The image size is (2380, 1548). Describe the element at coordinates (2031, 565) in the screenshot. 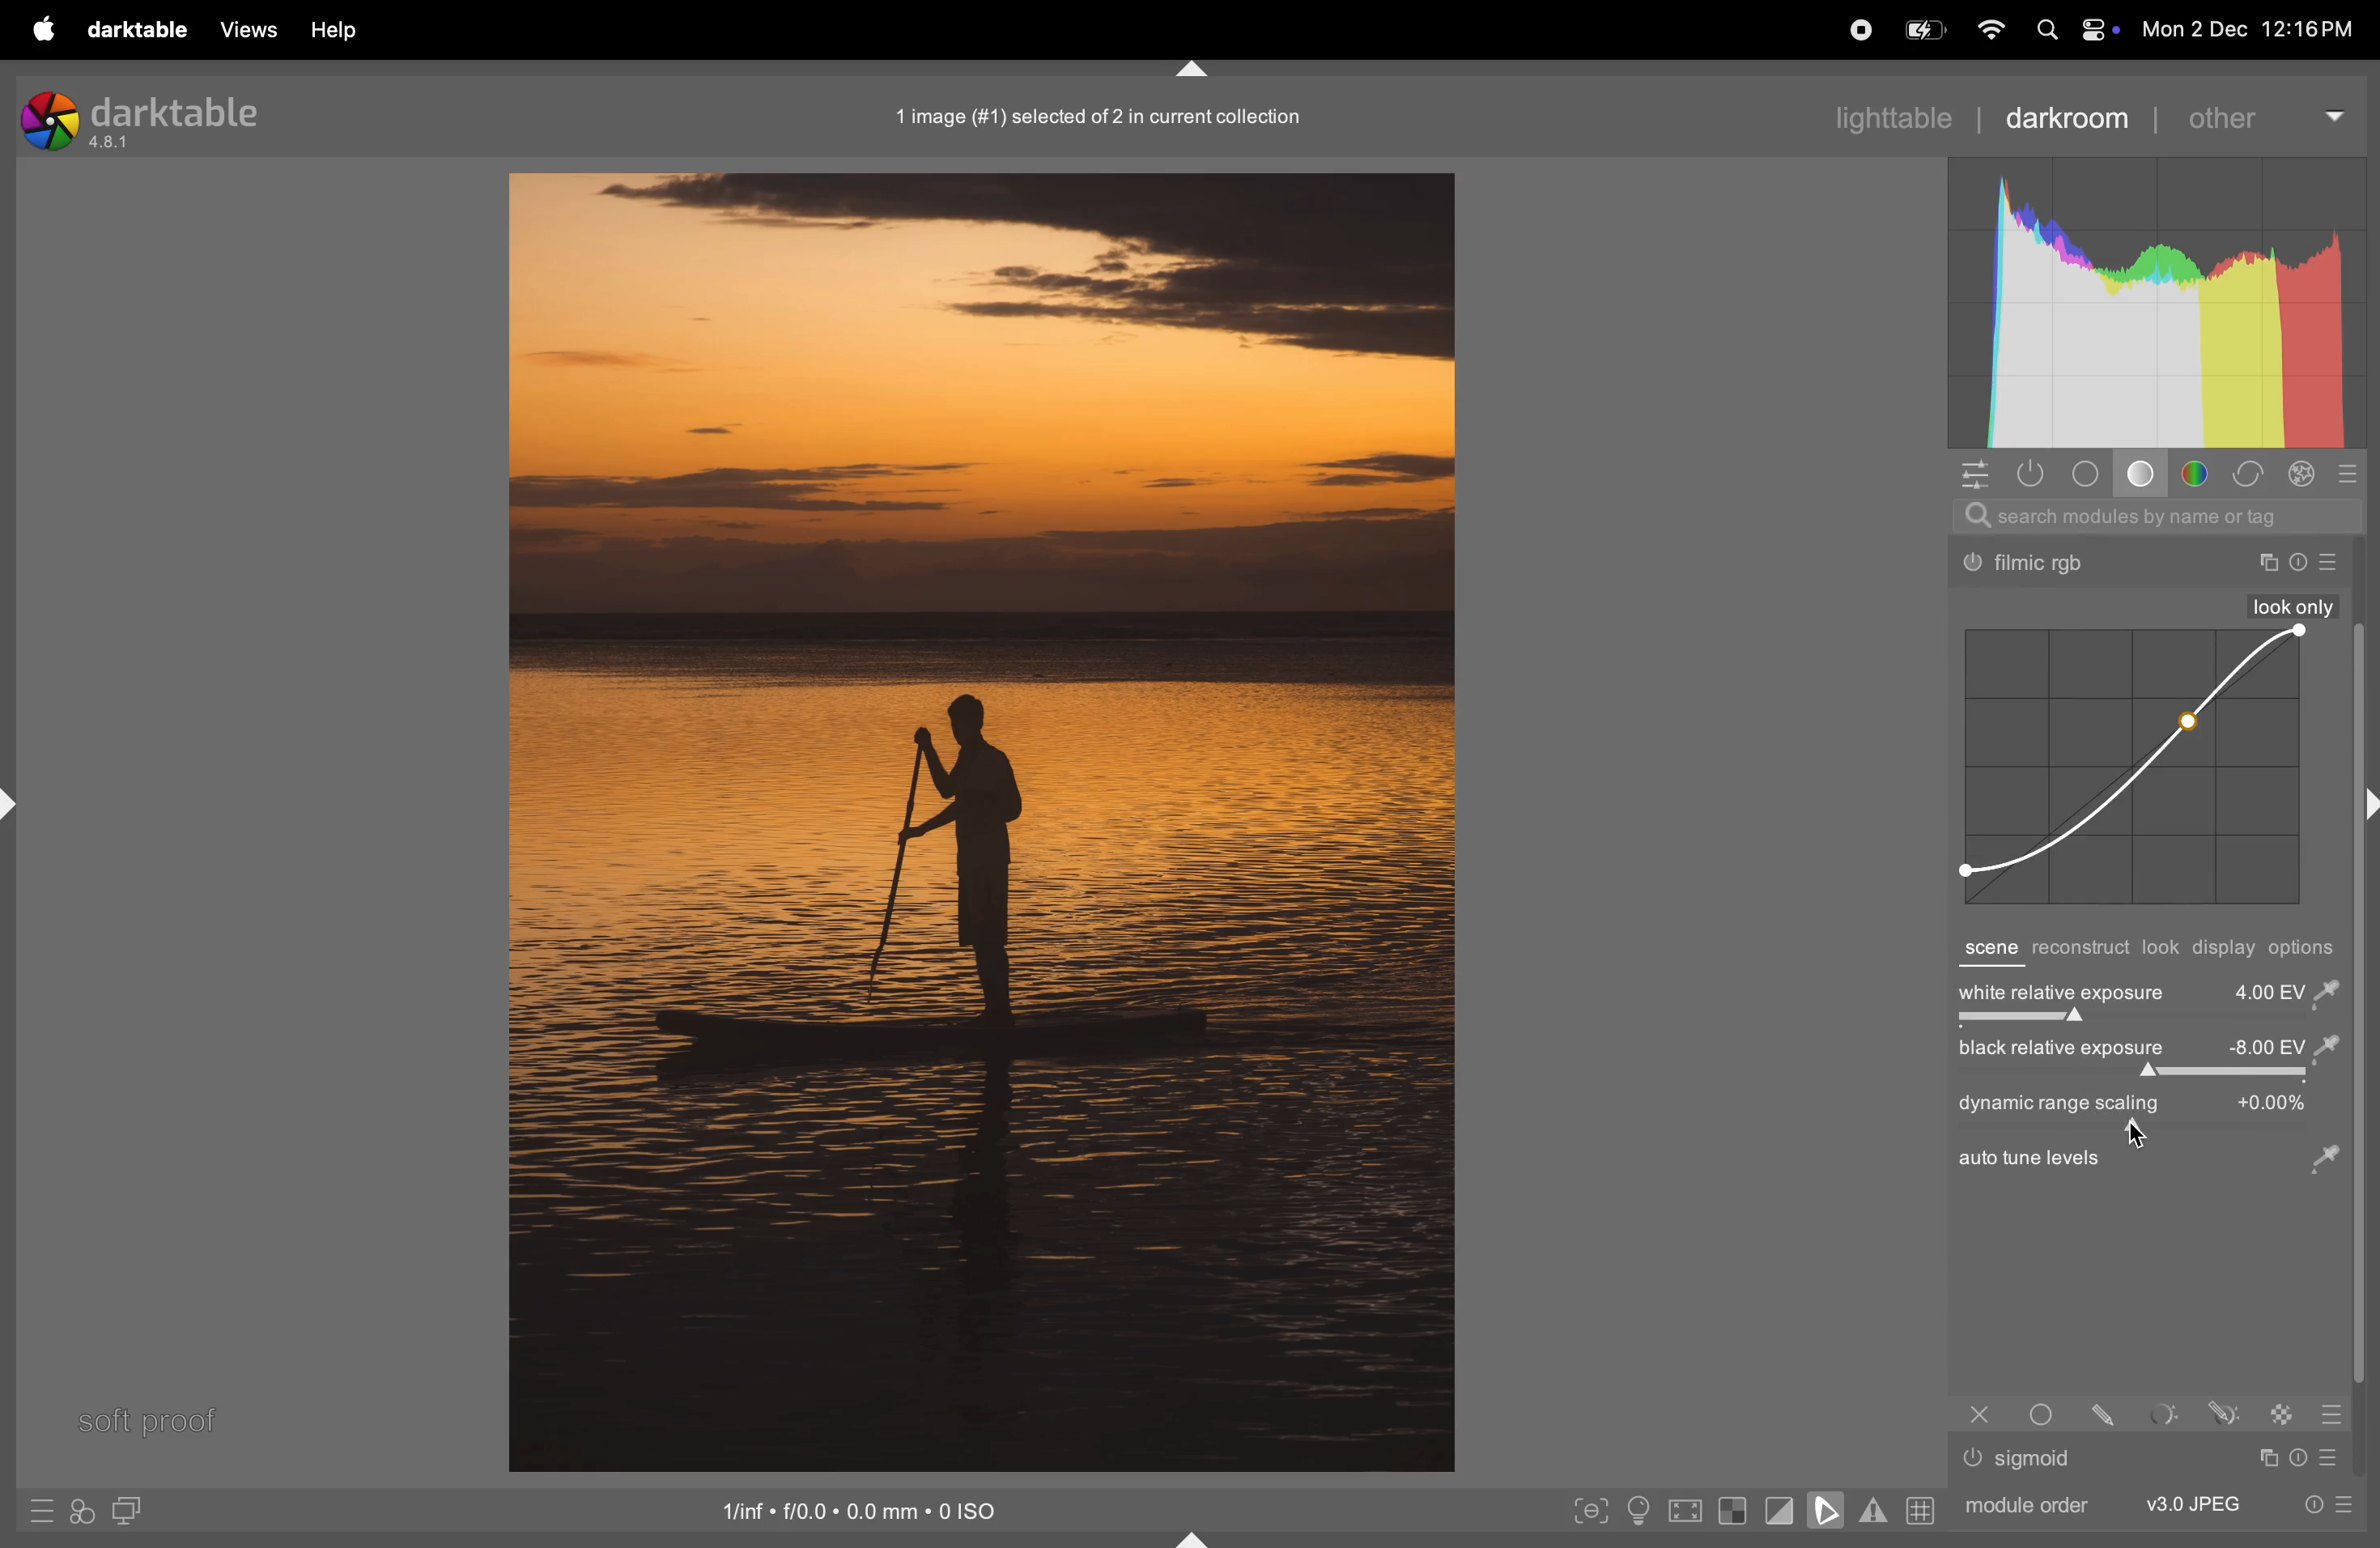

I see `` at that location.